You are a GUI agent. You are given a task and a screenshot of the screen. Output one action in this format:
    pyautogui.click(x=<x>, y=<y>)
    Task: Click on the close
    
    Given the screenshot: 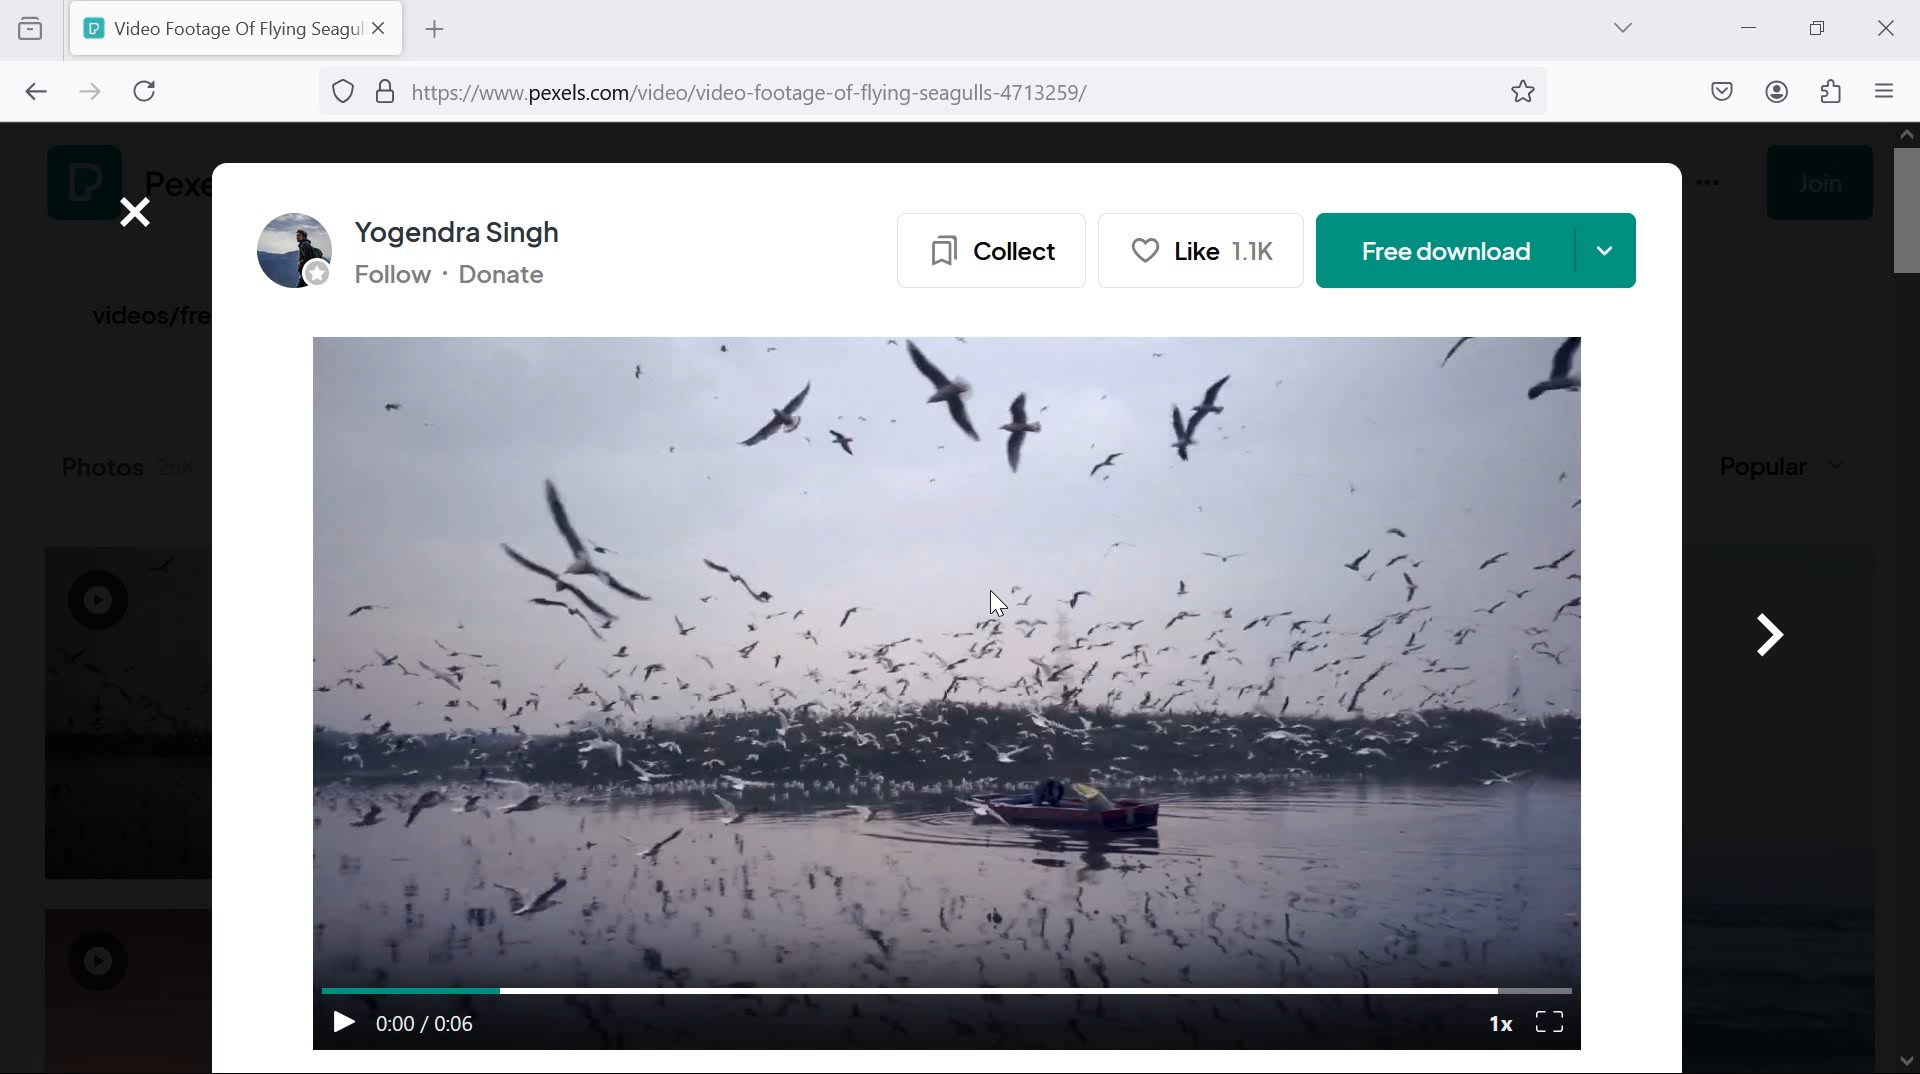 What is the action you would take?
    pyautogui.click(x=1883, y=28)
    